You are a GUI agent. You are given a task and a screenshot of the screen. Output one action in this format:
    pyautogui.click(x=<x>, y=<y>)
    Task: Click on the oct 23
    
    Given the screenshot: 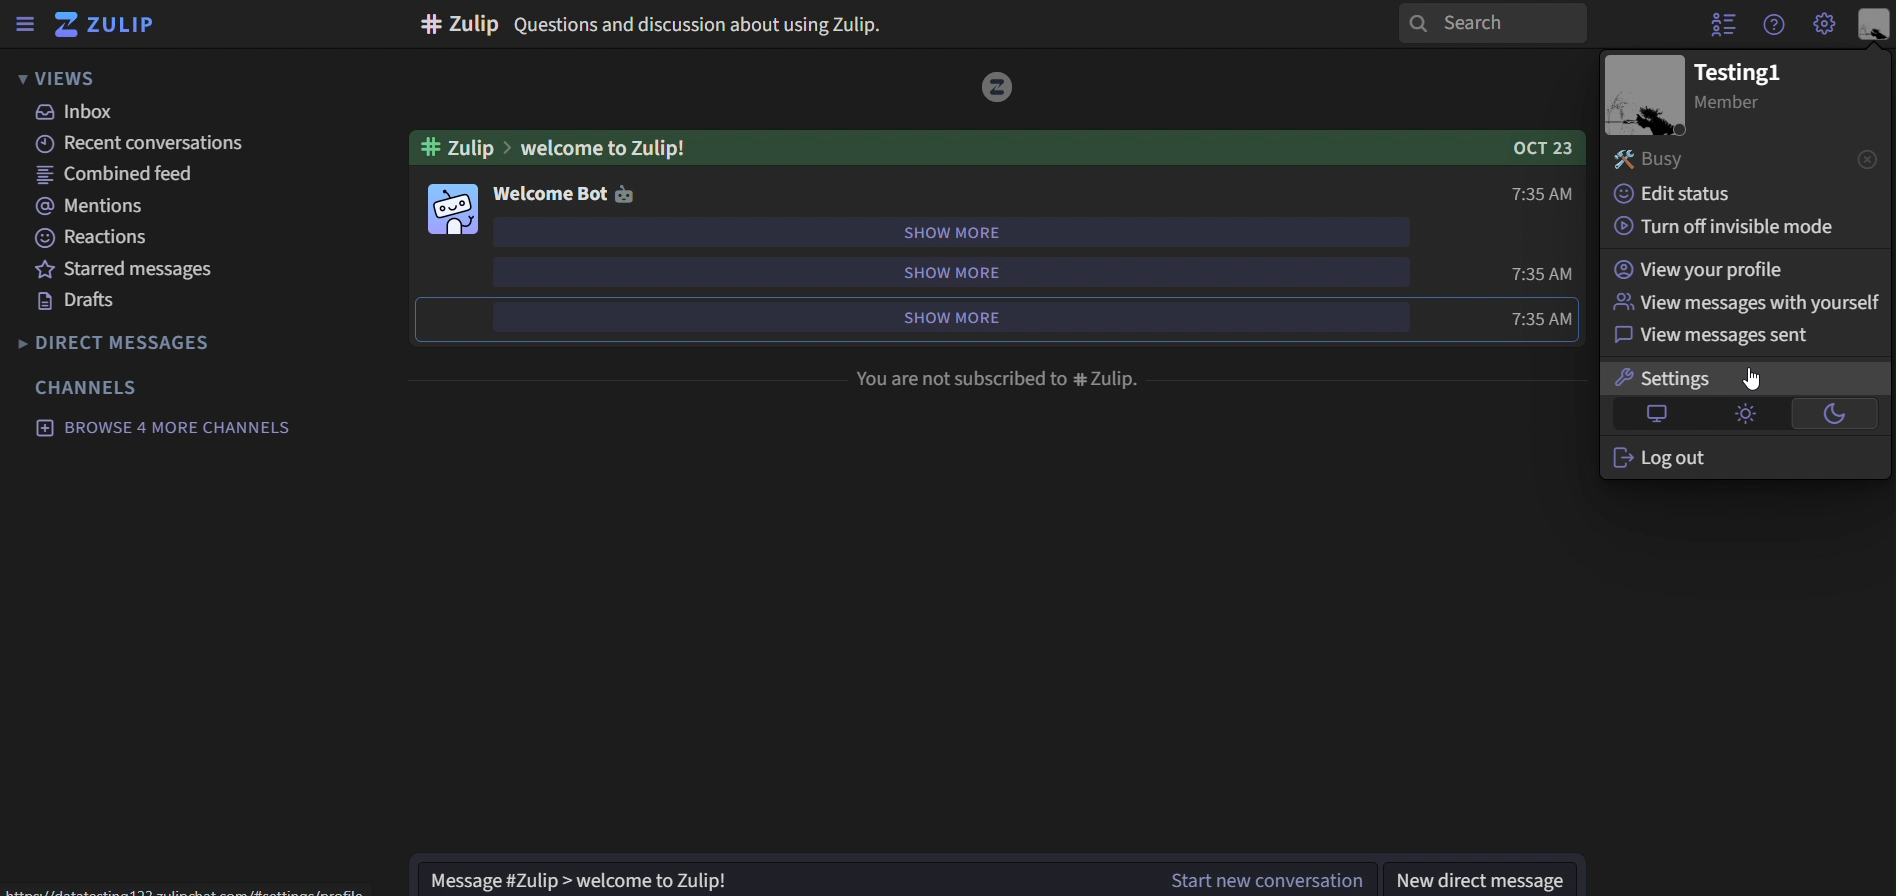 What is the action you would take?
    pyautogui.click(x=1541, y=146)
    